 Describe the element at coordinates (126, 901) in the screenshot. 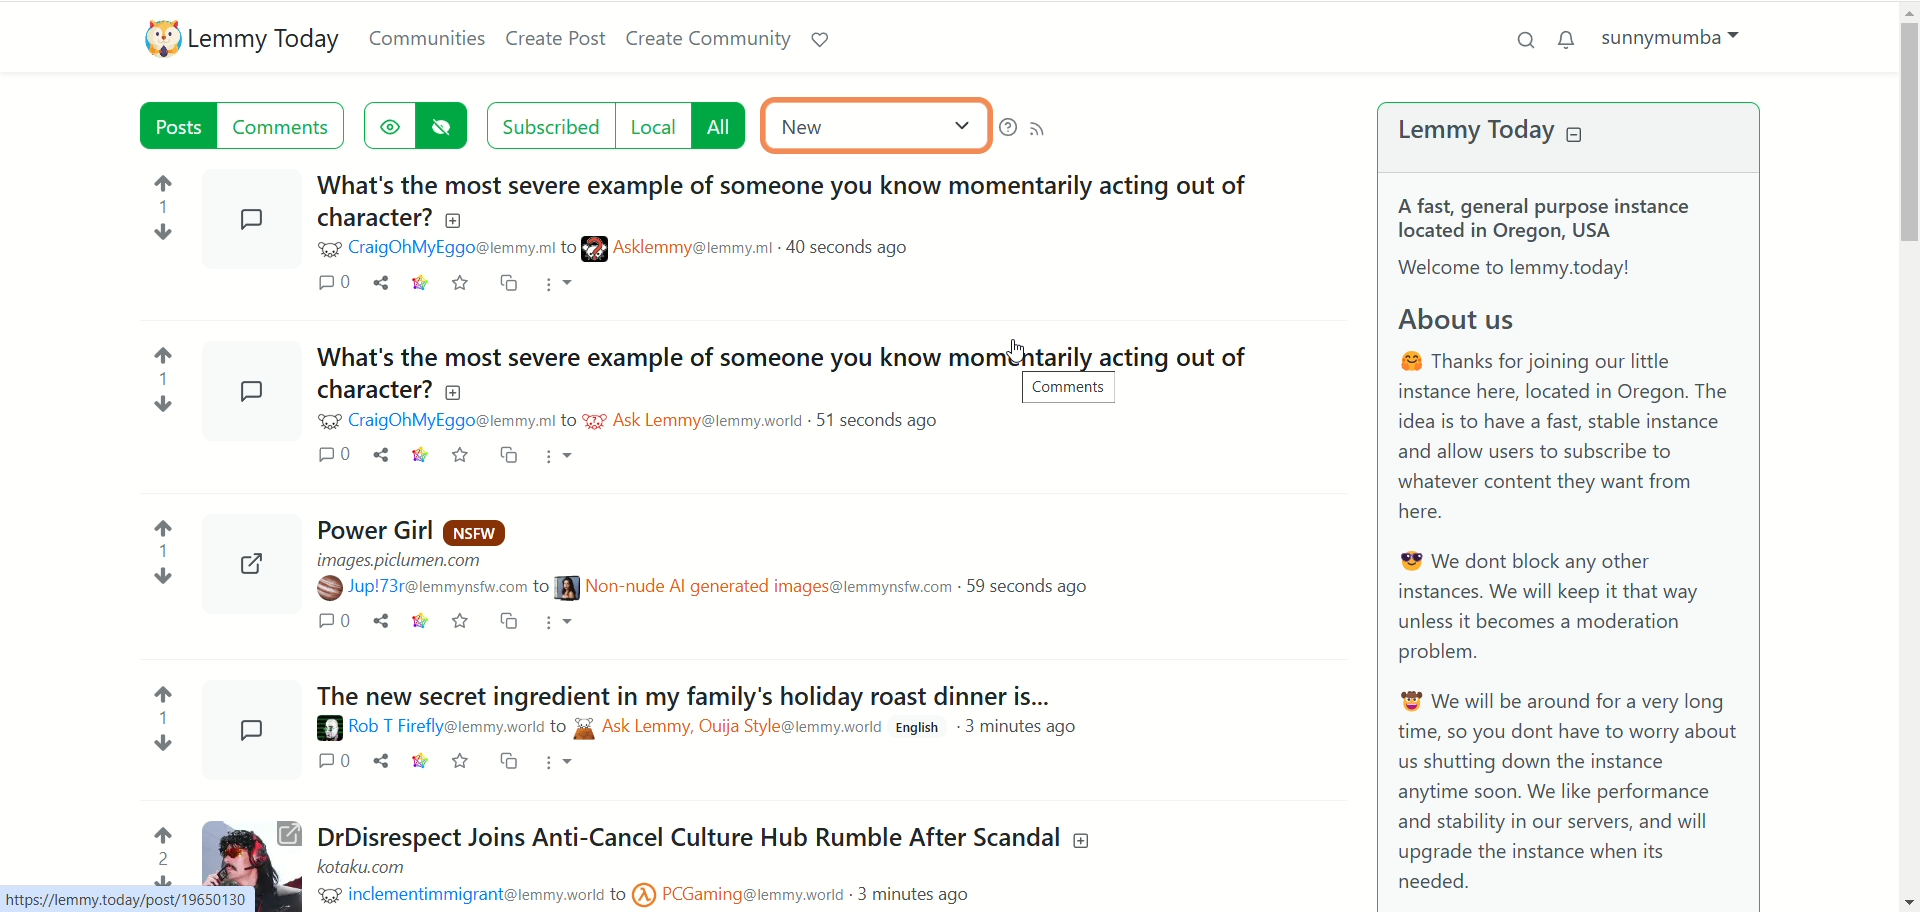

I see `link` at that location.